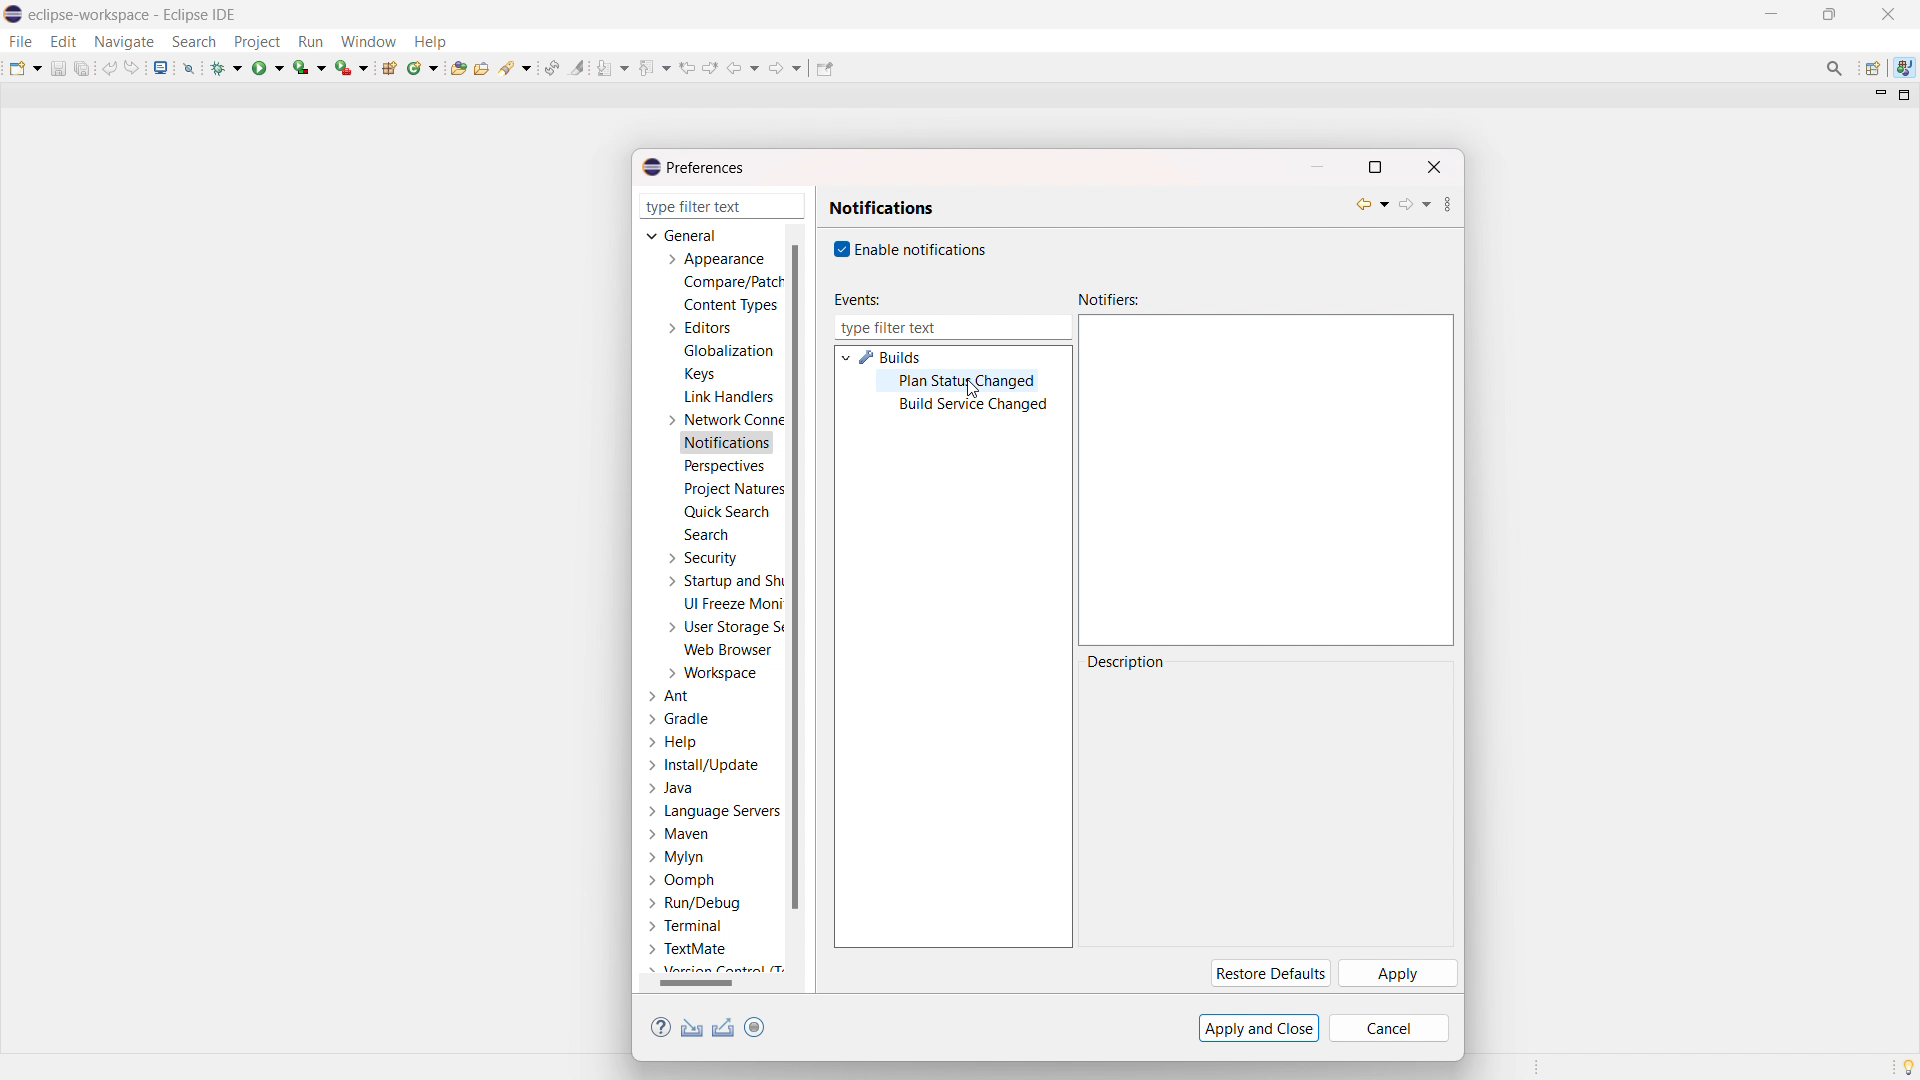 This screenshot has width=1920, height=1080. Describe the element at coordinates (732, 488) in the screenshot. I see `project natures` at that location.